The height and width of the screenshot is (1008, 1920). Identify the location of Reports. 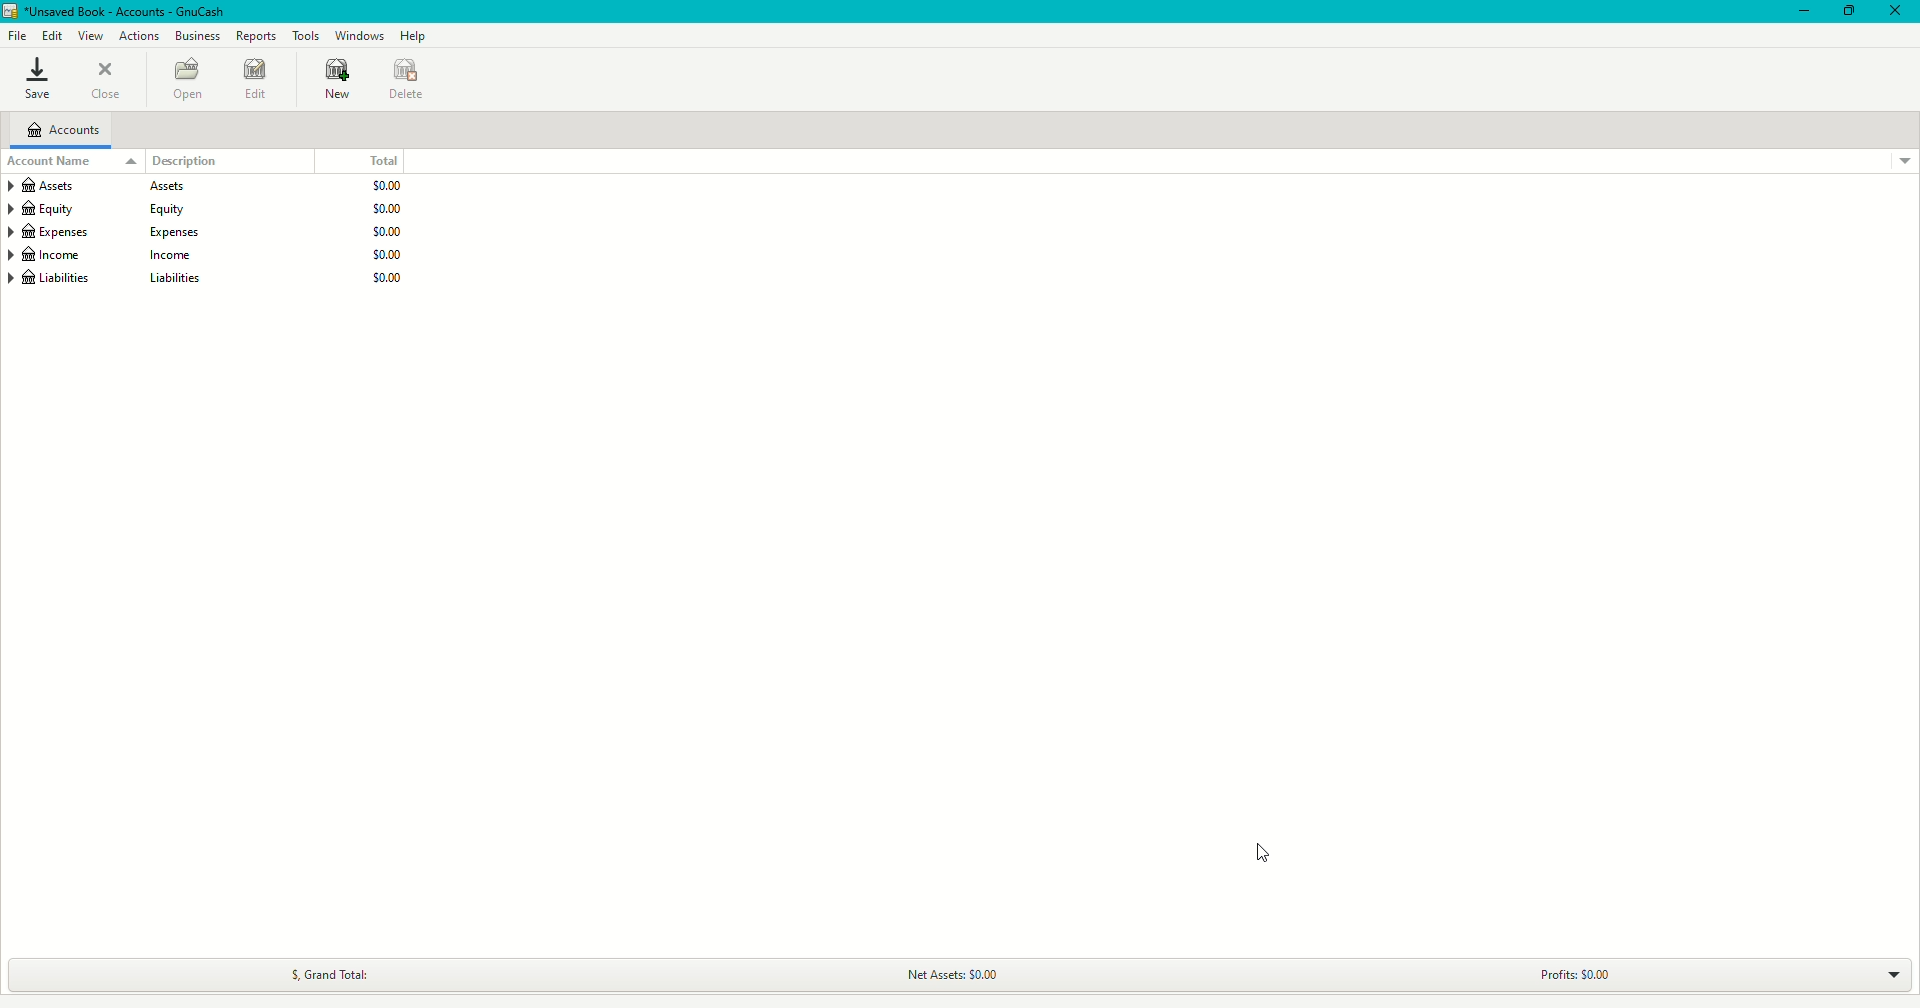
(256, 36).